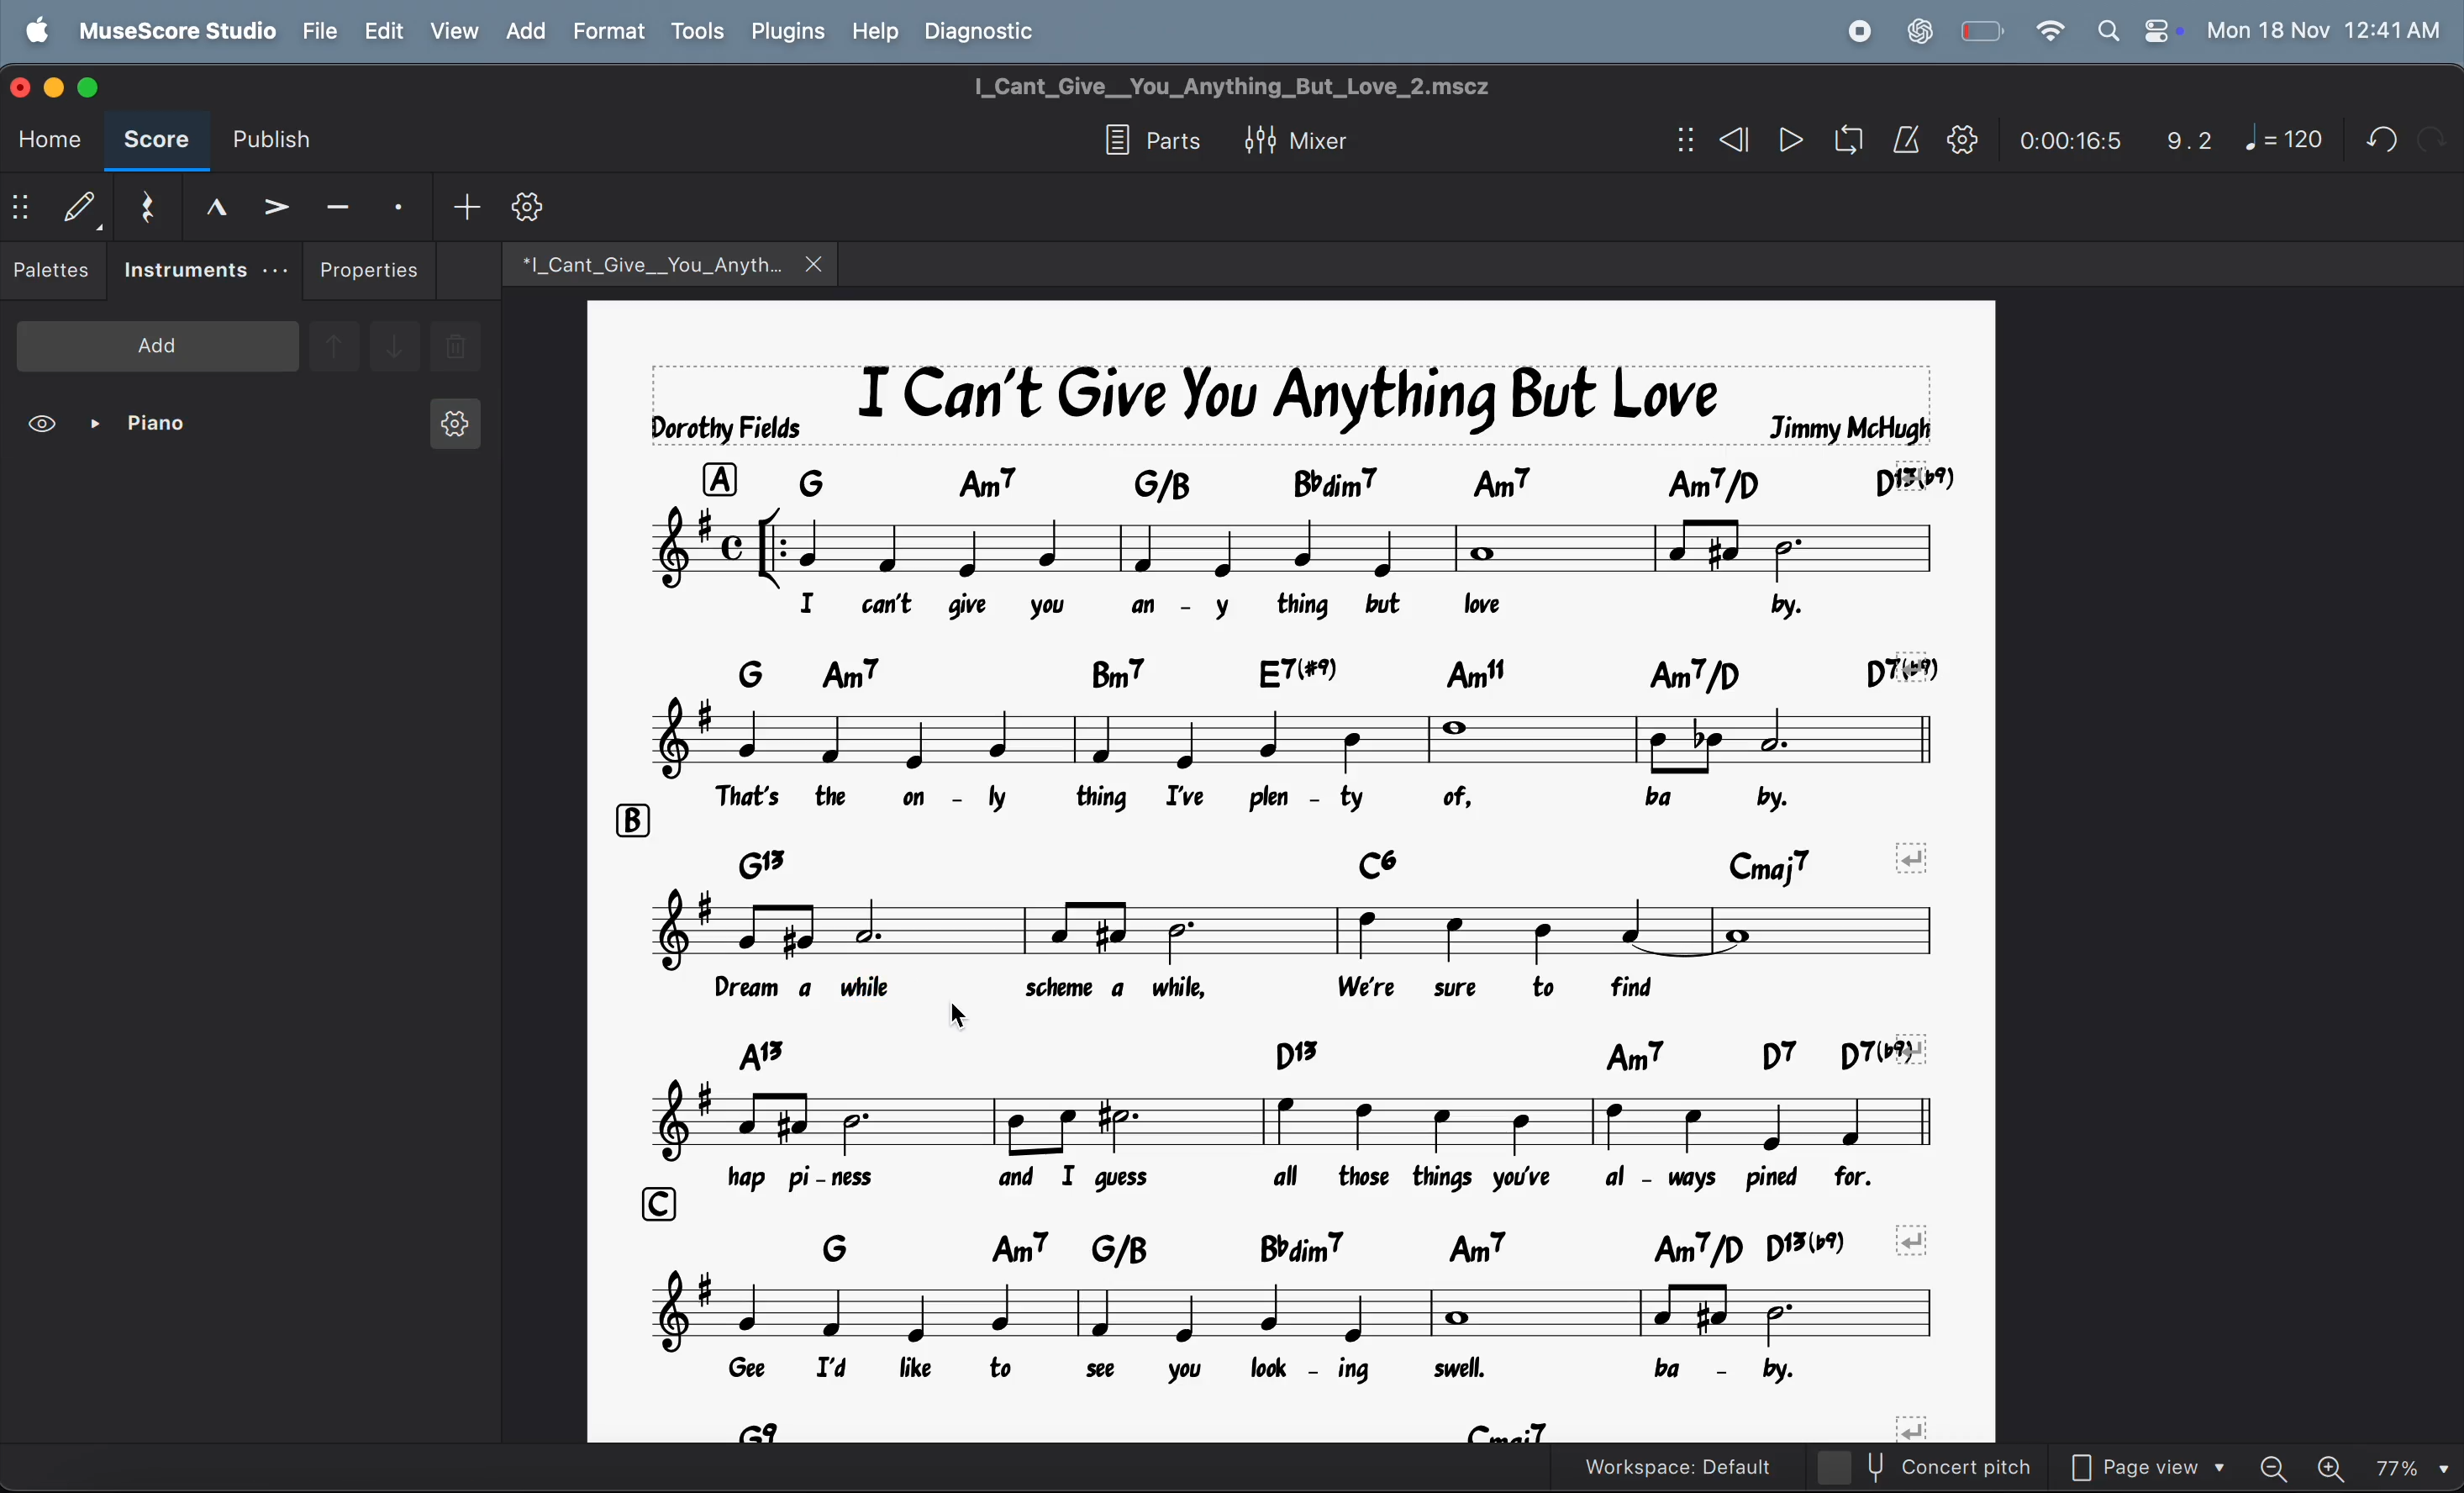 Image resolution: width=2464 pixels, height=1493 pixels. What do you see at coordinates (1291, 139) in the screenshot?
I see `mixer ` at bounding box center [1291, 139].